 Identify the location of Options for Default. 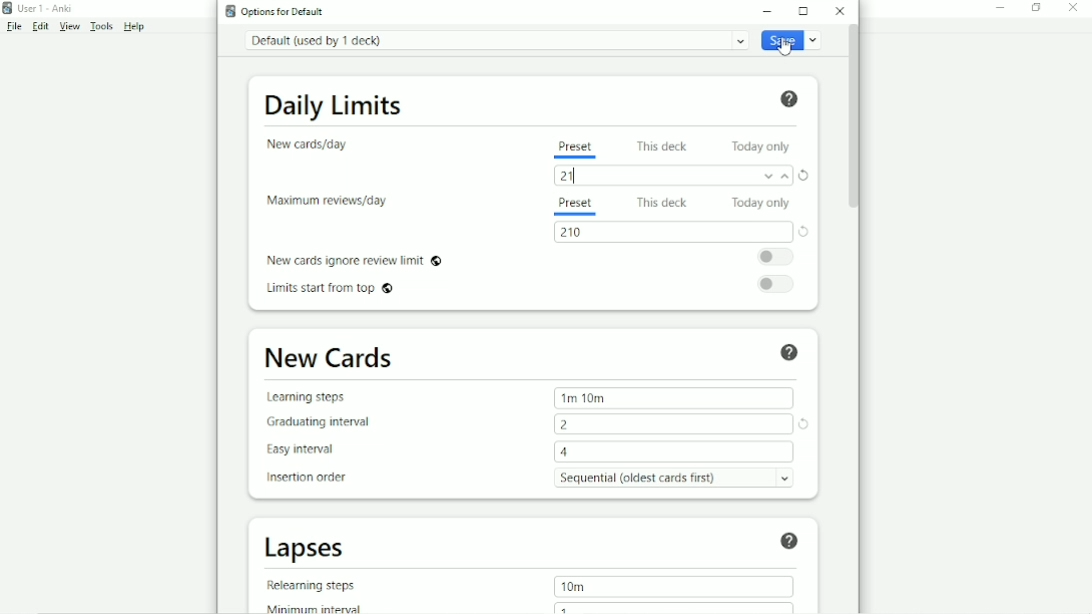
(276, 11).